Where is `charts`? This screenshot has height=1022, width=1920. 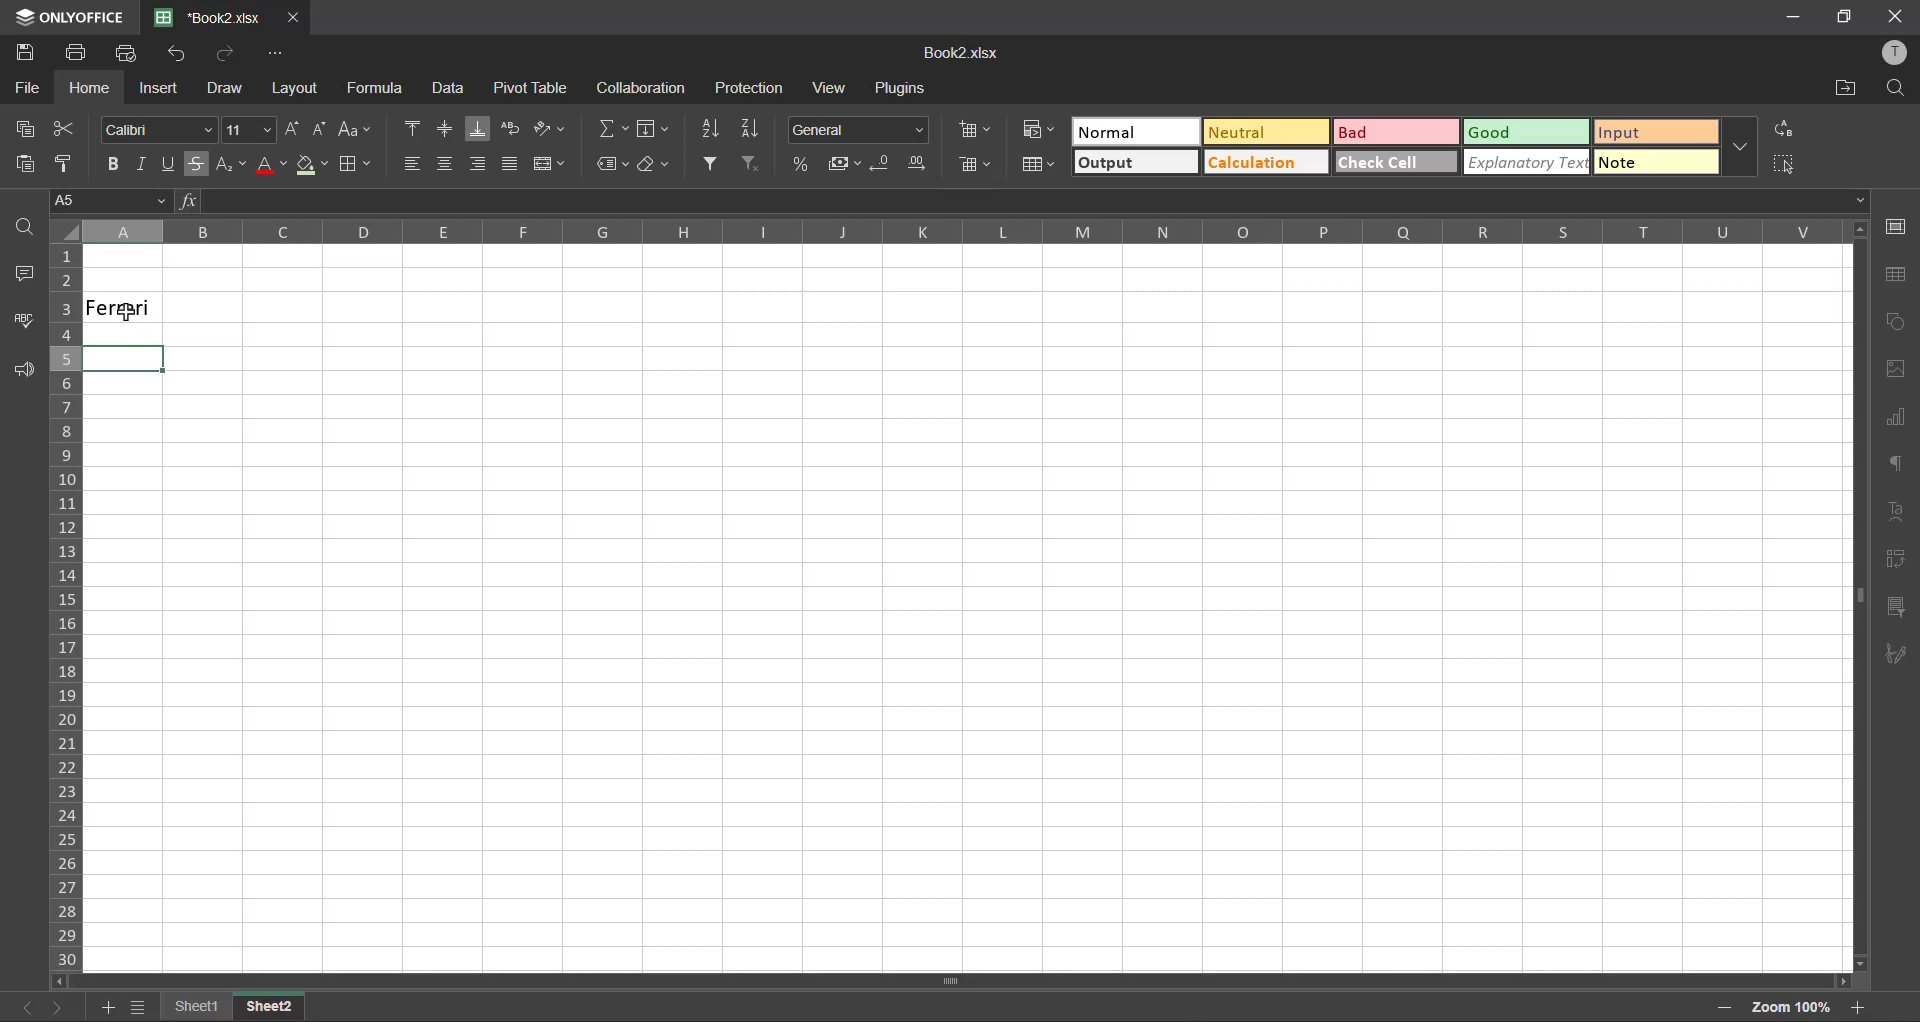
charts is located at coordinates (1898, 423).